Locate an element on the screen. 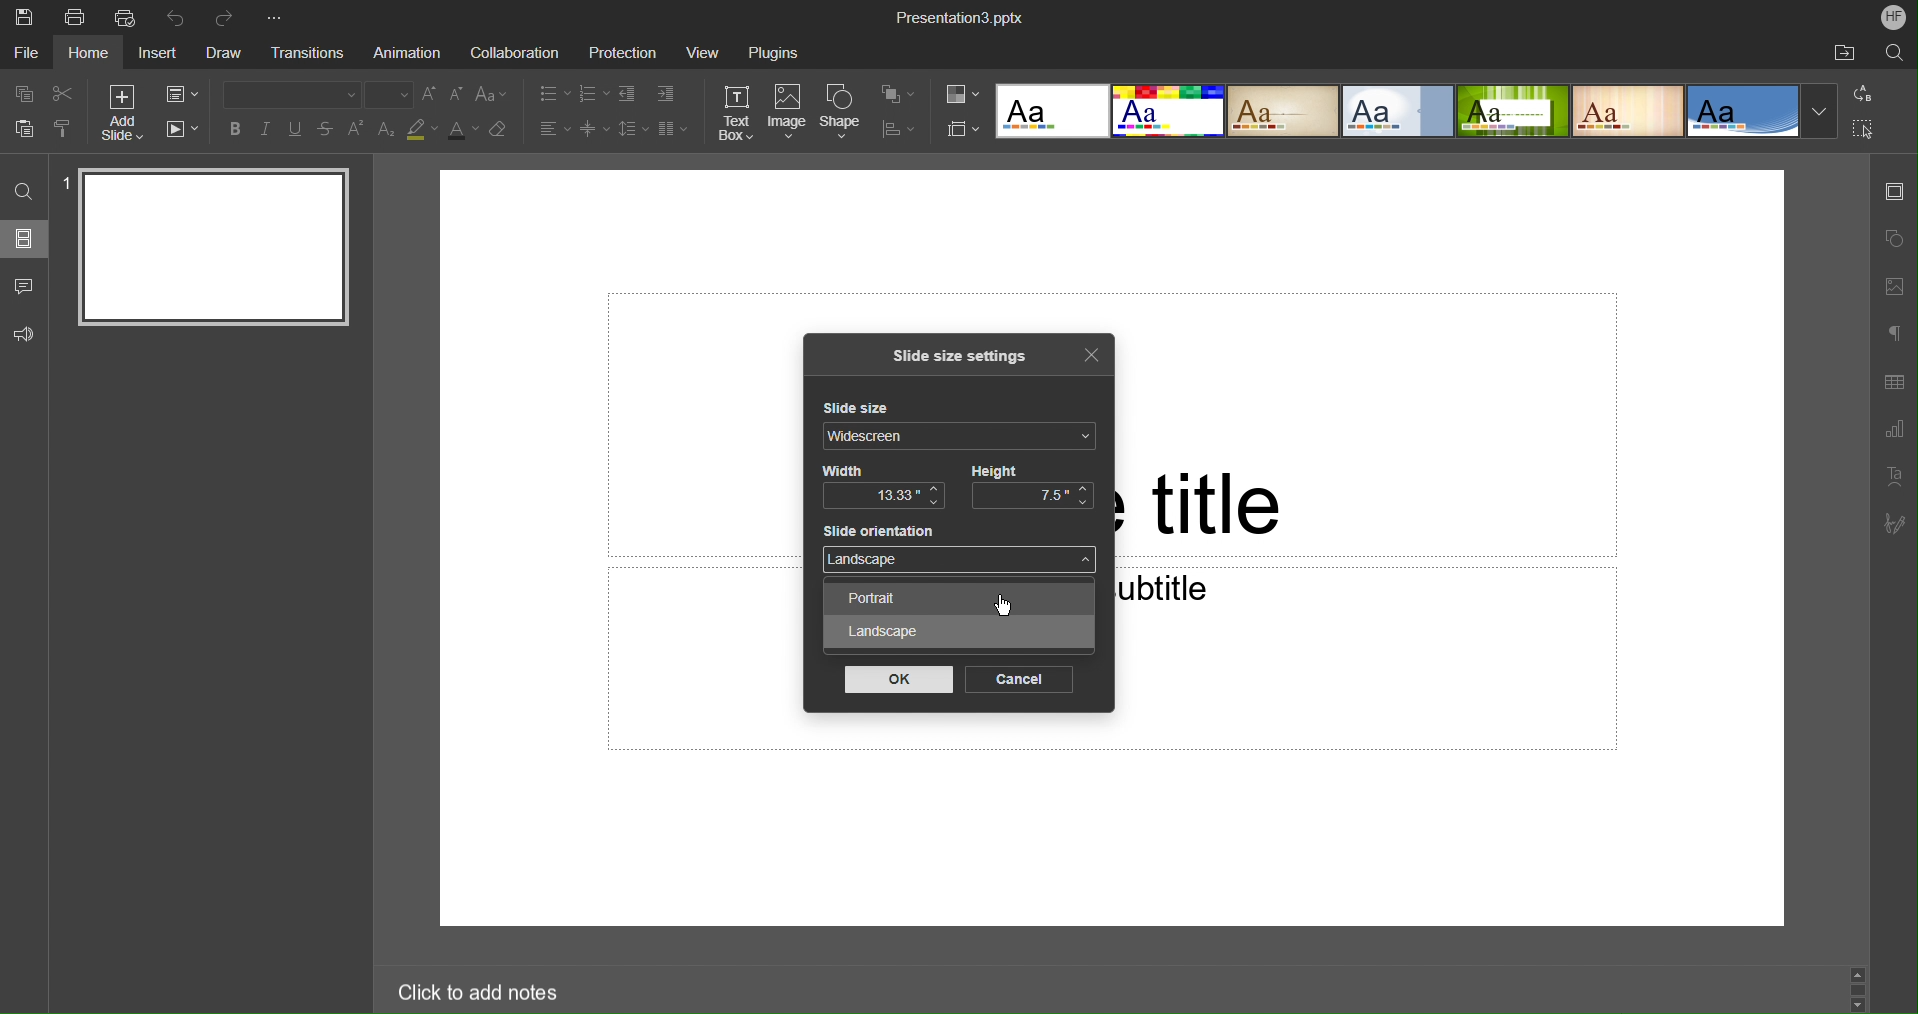 Image resolution: width=1918 pixels, height=1014 pixels. Height is located at coordinates (997, 469).